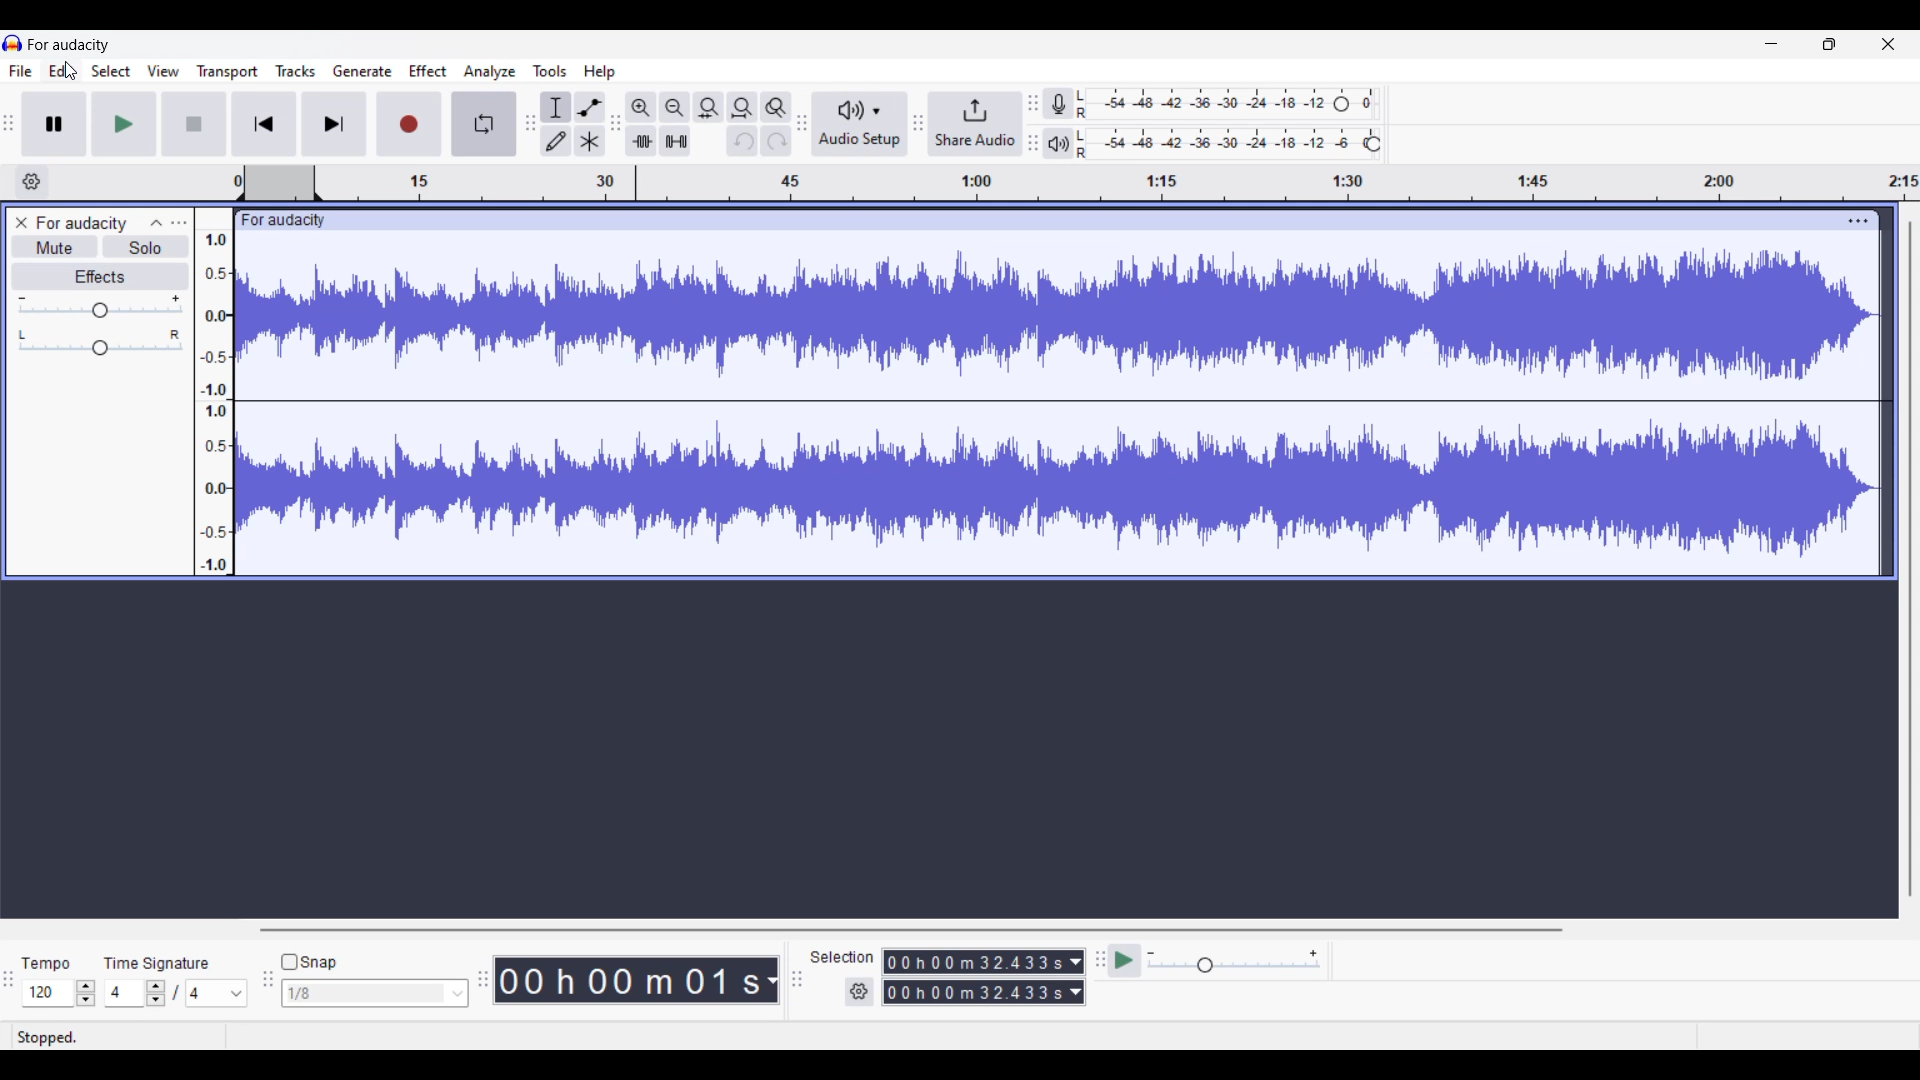 This screenshot has height=1080, width=1920. Describe the element at coordinates (86, 993) in the screenshot. I see `Increase/Decrease Tempo` at that location.